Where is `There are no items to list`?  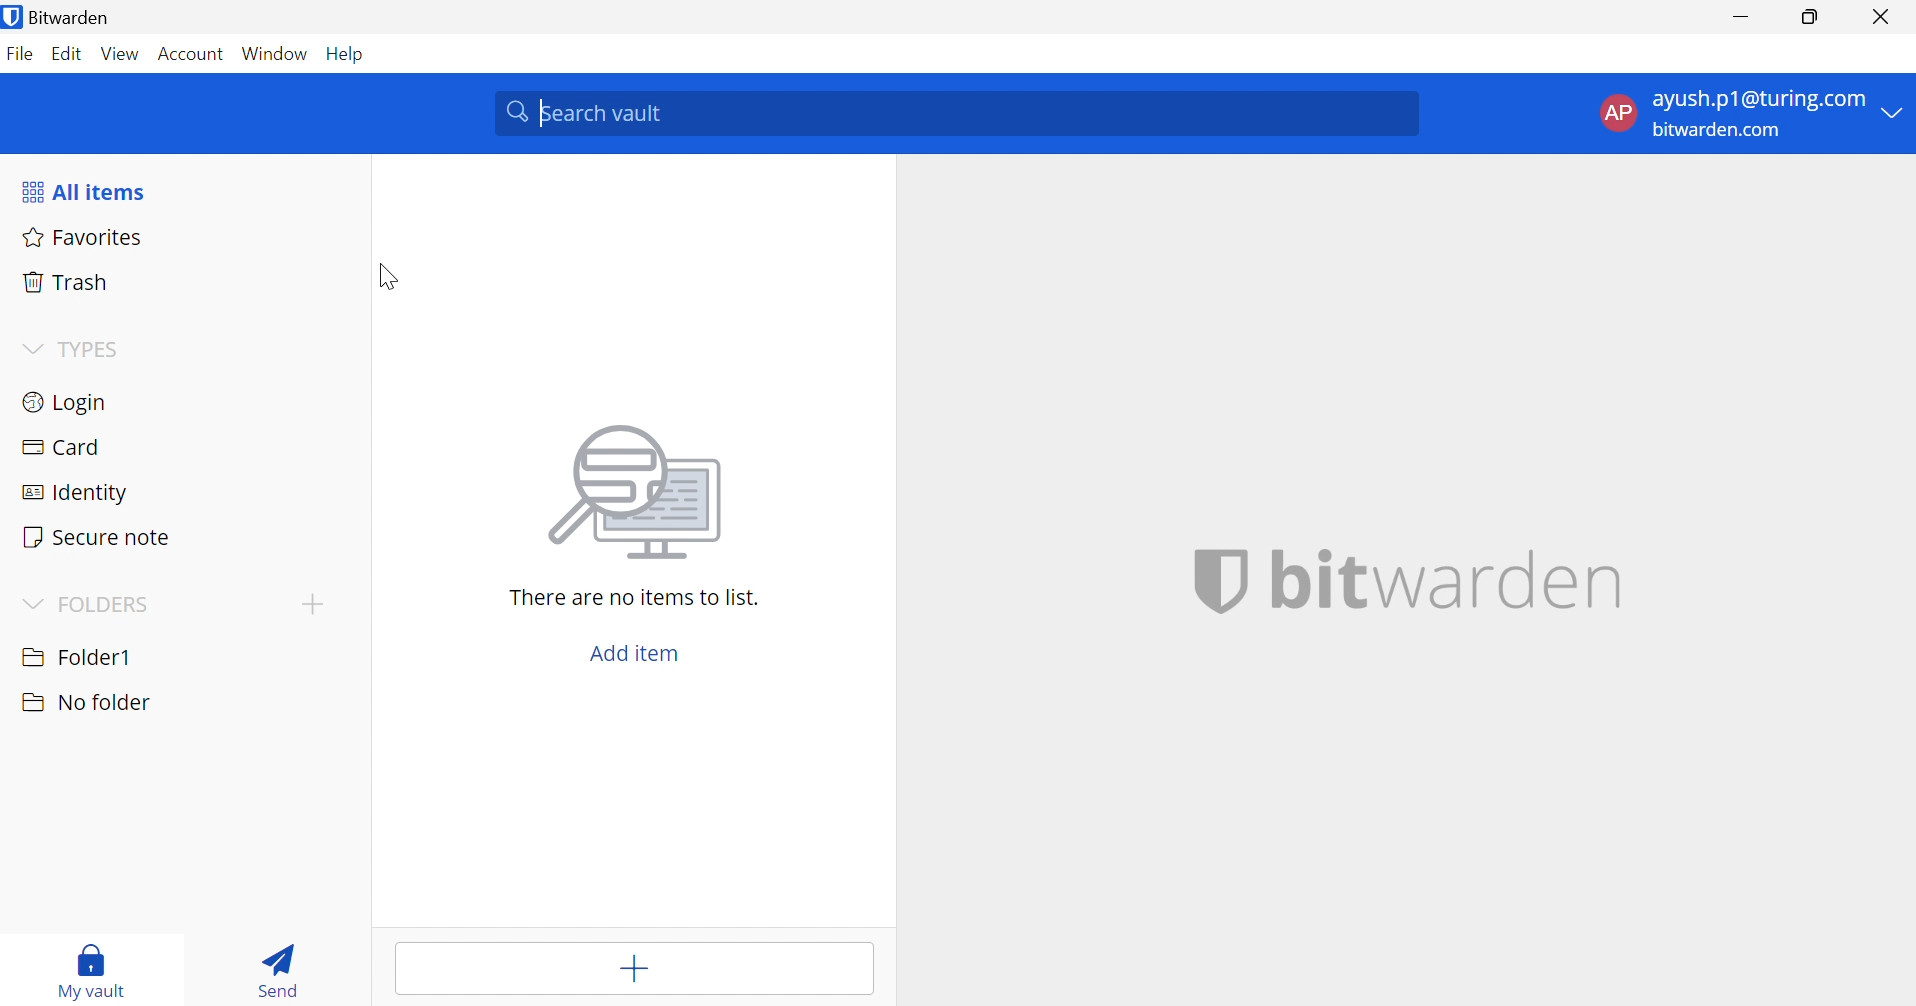
There are no items to list is located at coordinates (637, 598).